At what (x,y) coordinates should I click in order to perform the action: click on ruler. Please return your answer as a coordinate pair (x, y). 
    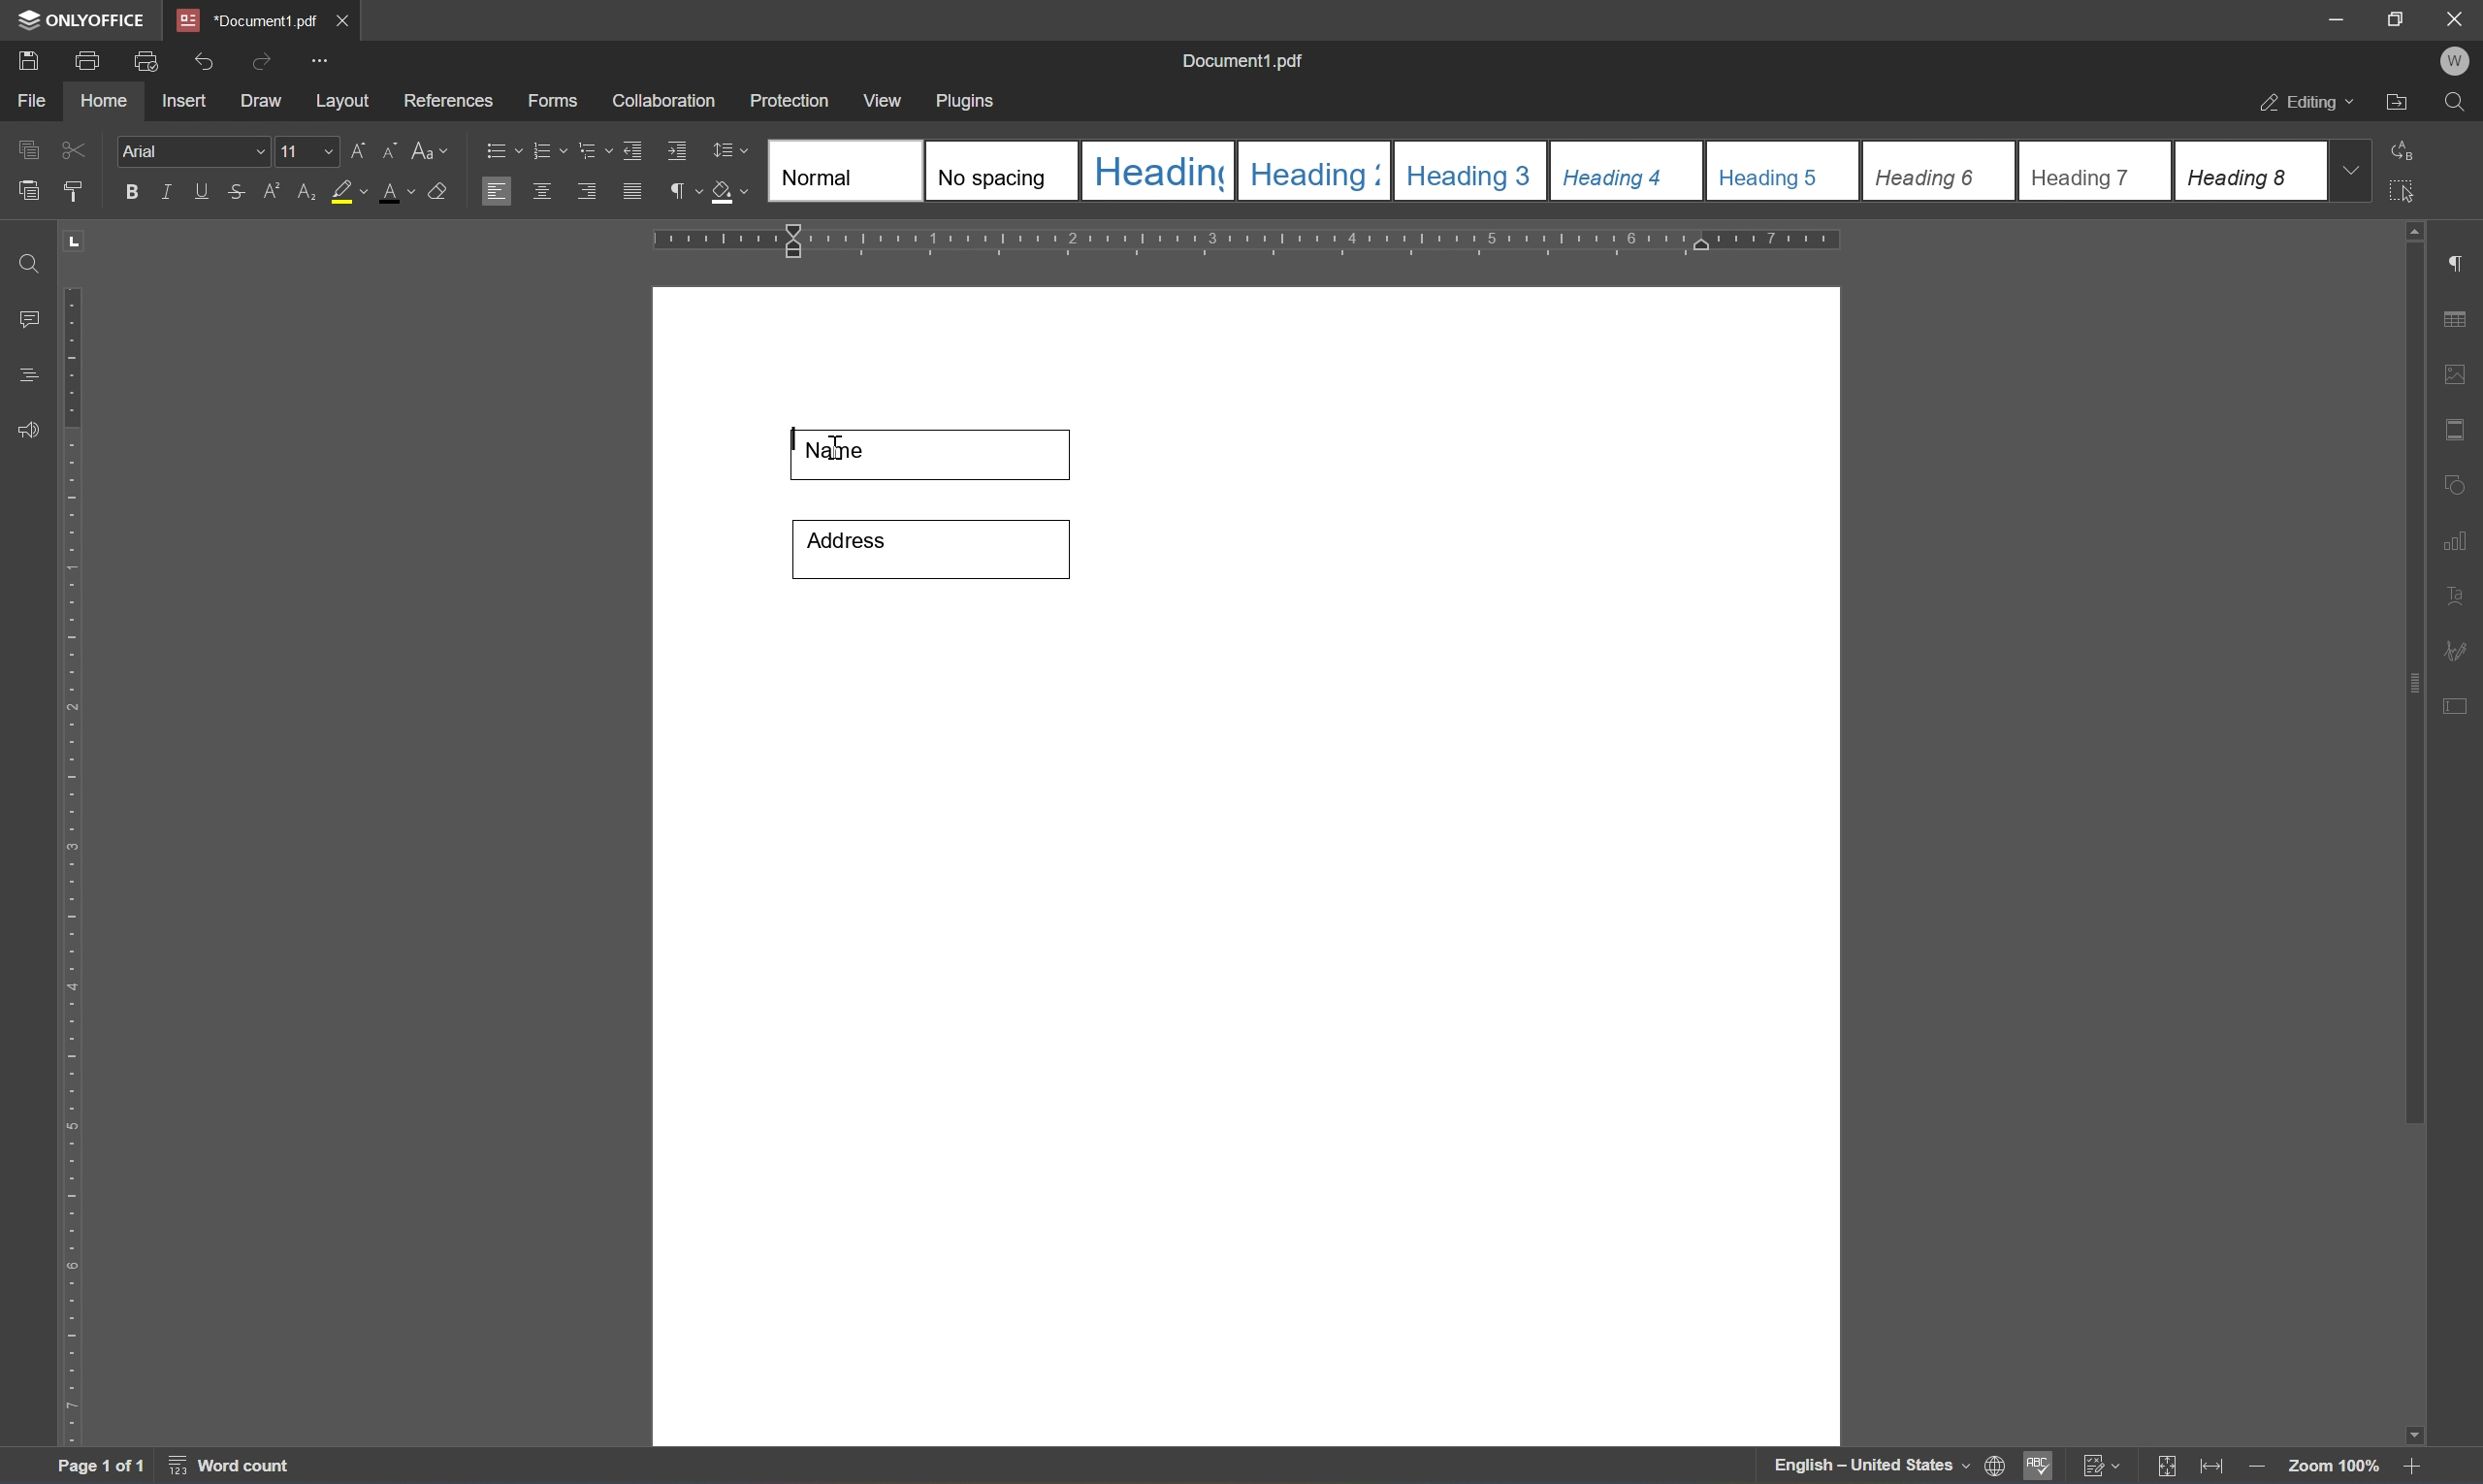
    Looking at the image, I should click on (1251, 240).